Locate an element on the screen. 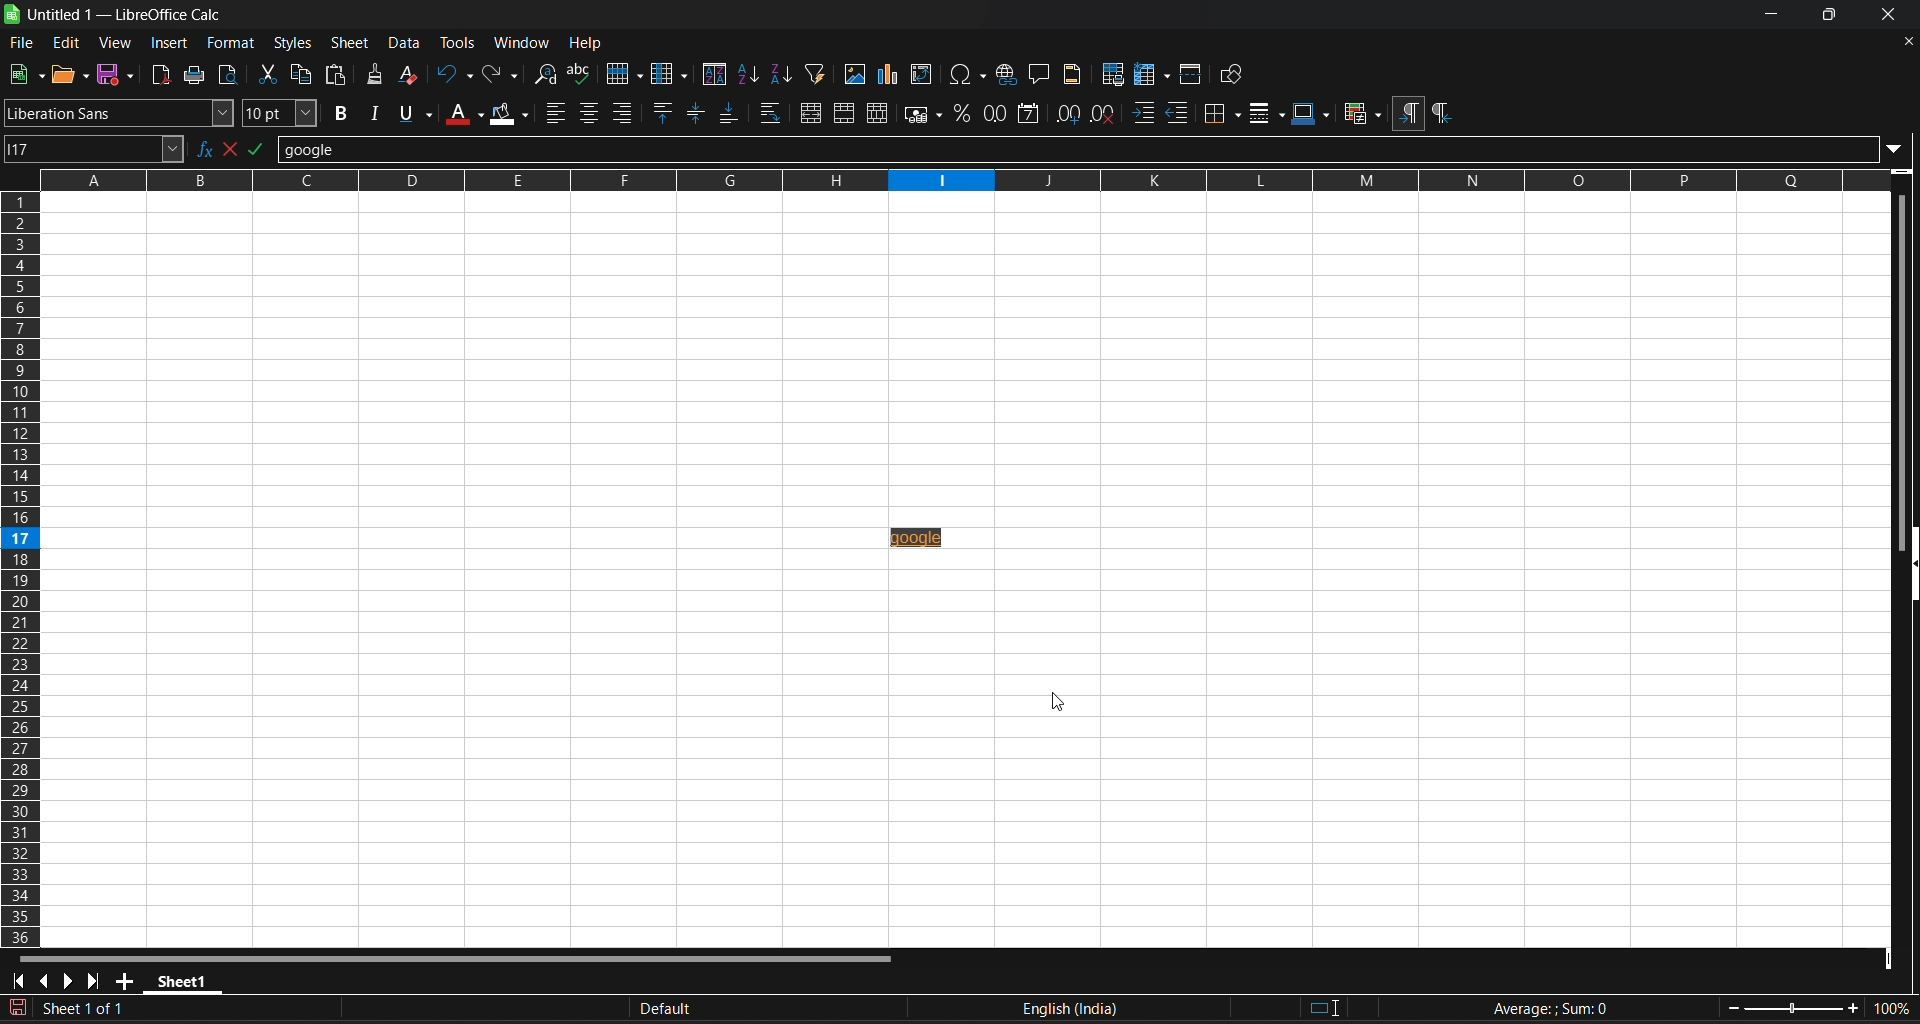  select function is located at coordinates (237, 149).